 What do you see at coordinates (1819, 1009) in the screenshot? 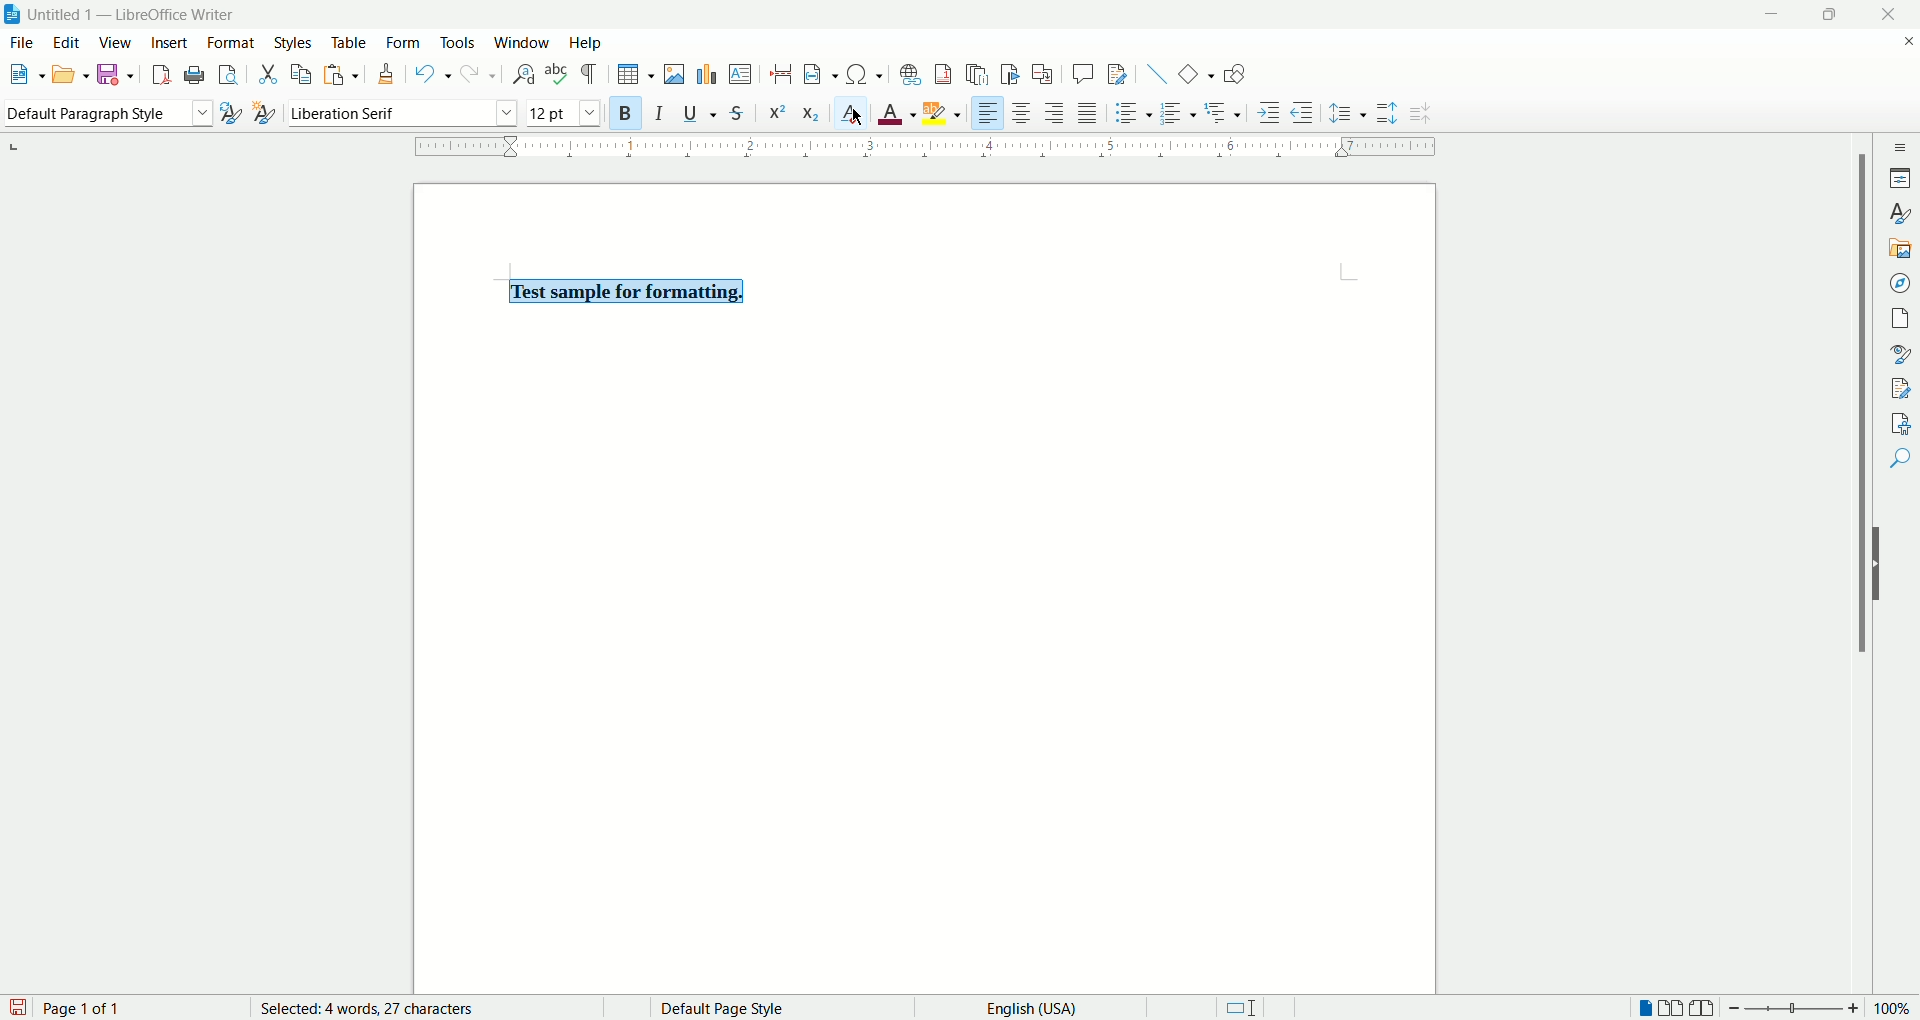
I see `zoom factor` at bounding box center [1819, 1009].